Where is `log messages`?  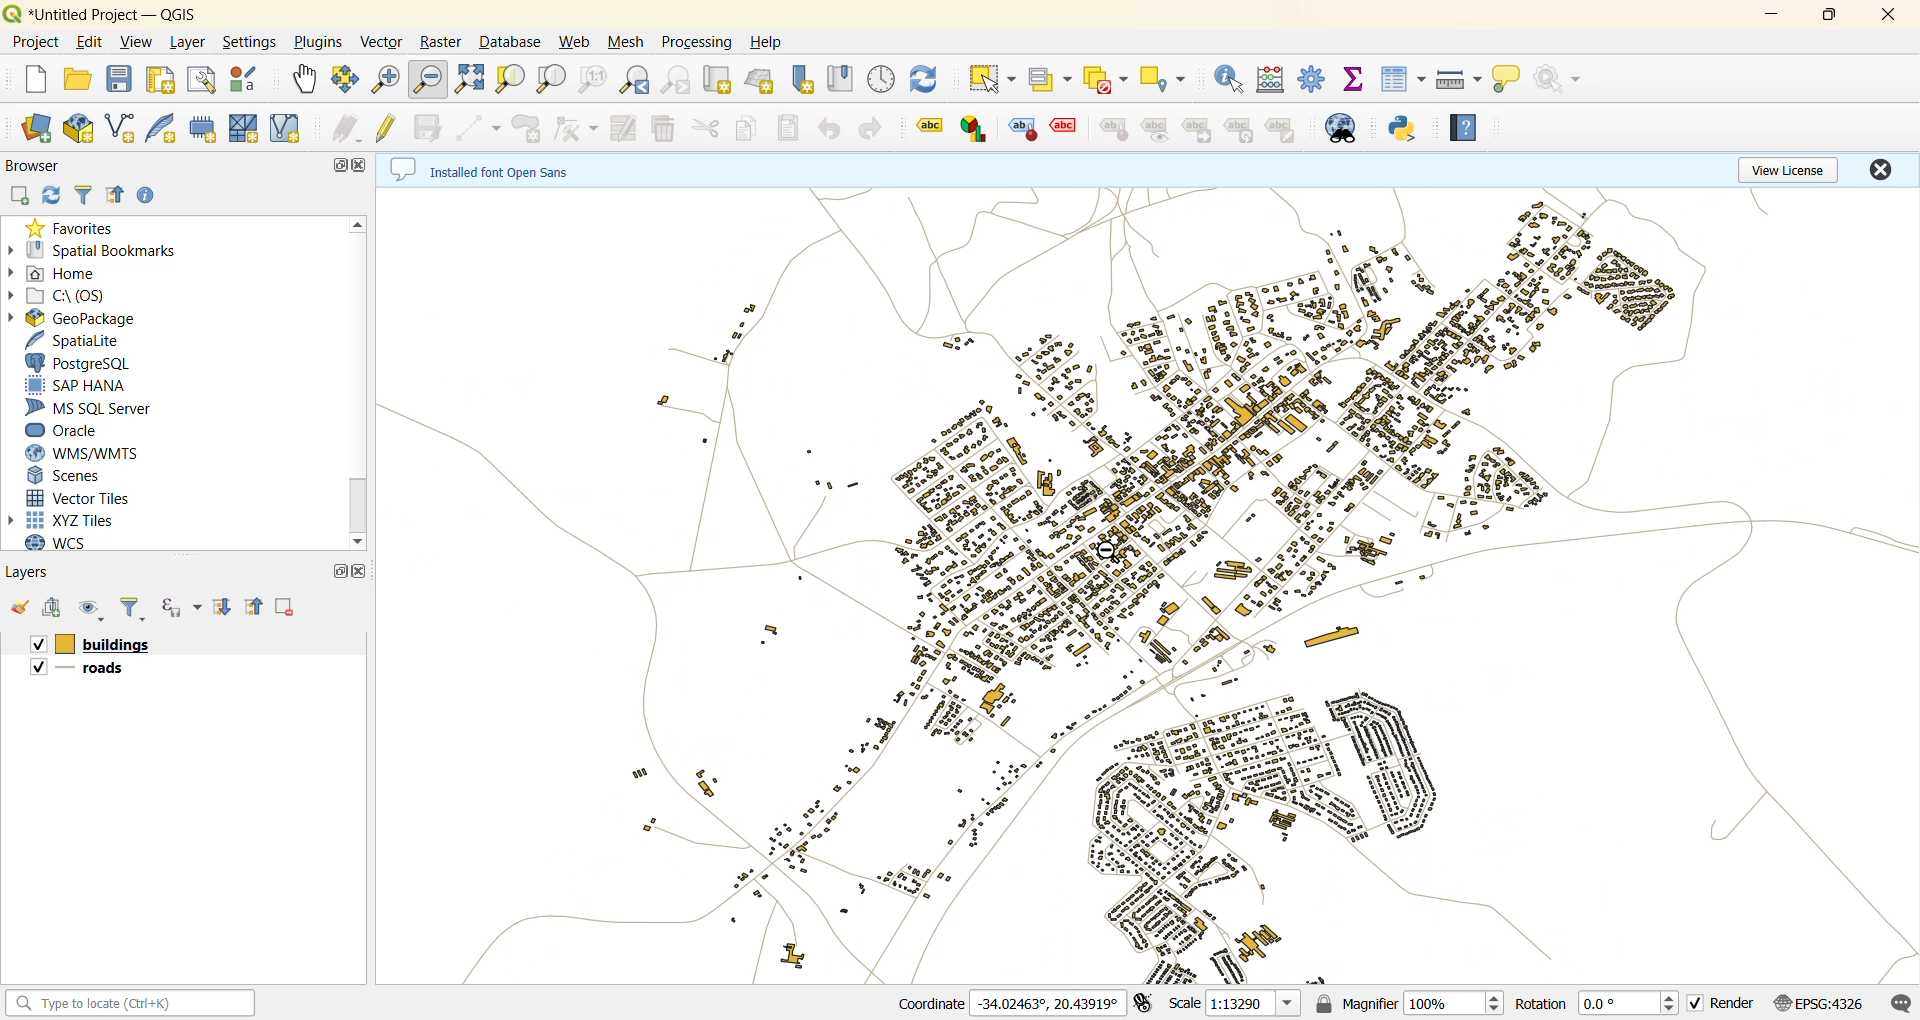
log messages is located at coordinates (1901, 1003).